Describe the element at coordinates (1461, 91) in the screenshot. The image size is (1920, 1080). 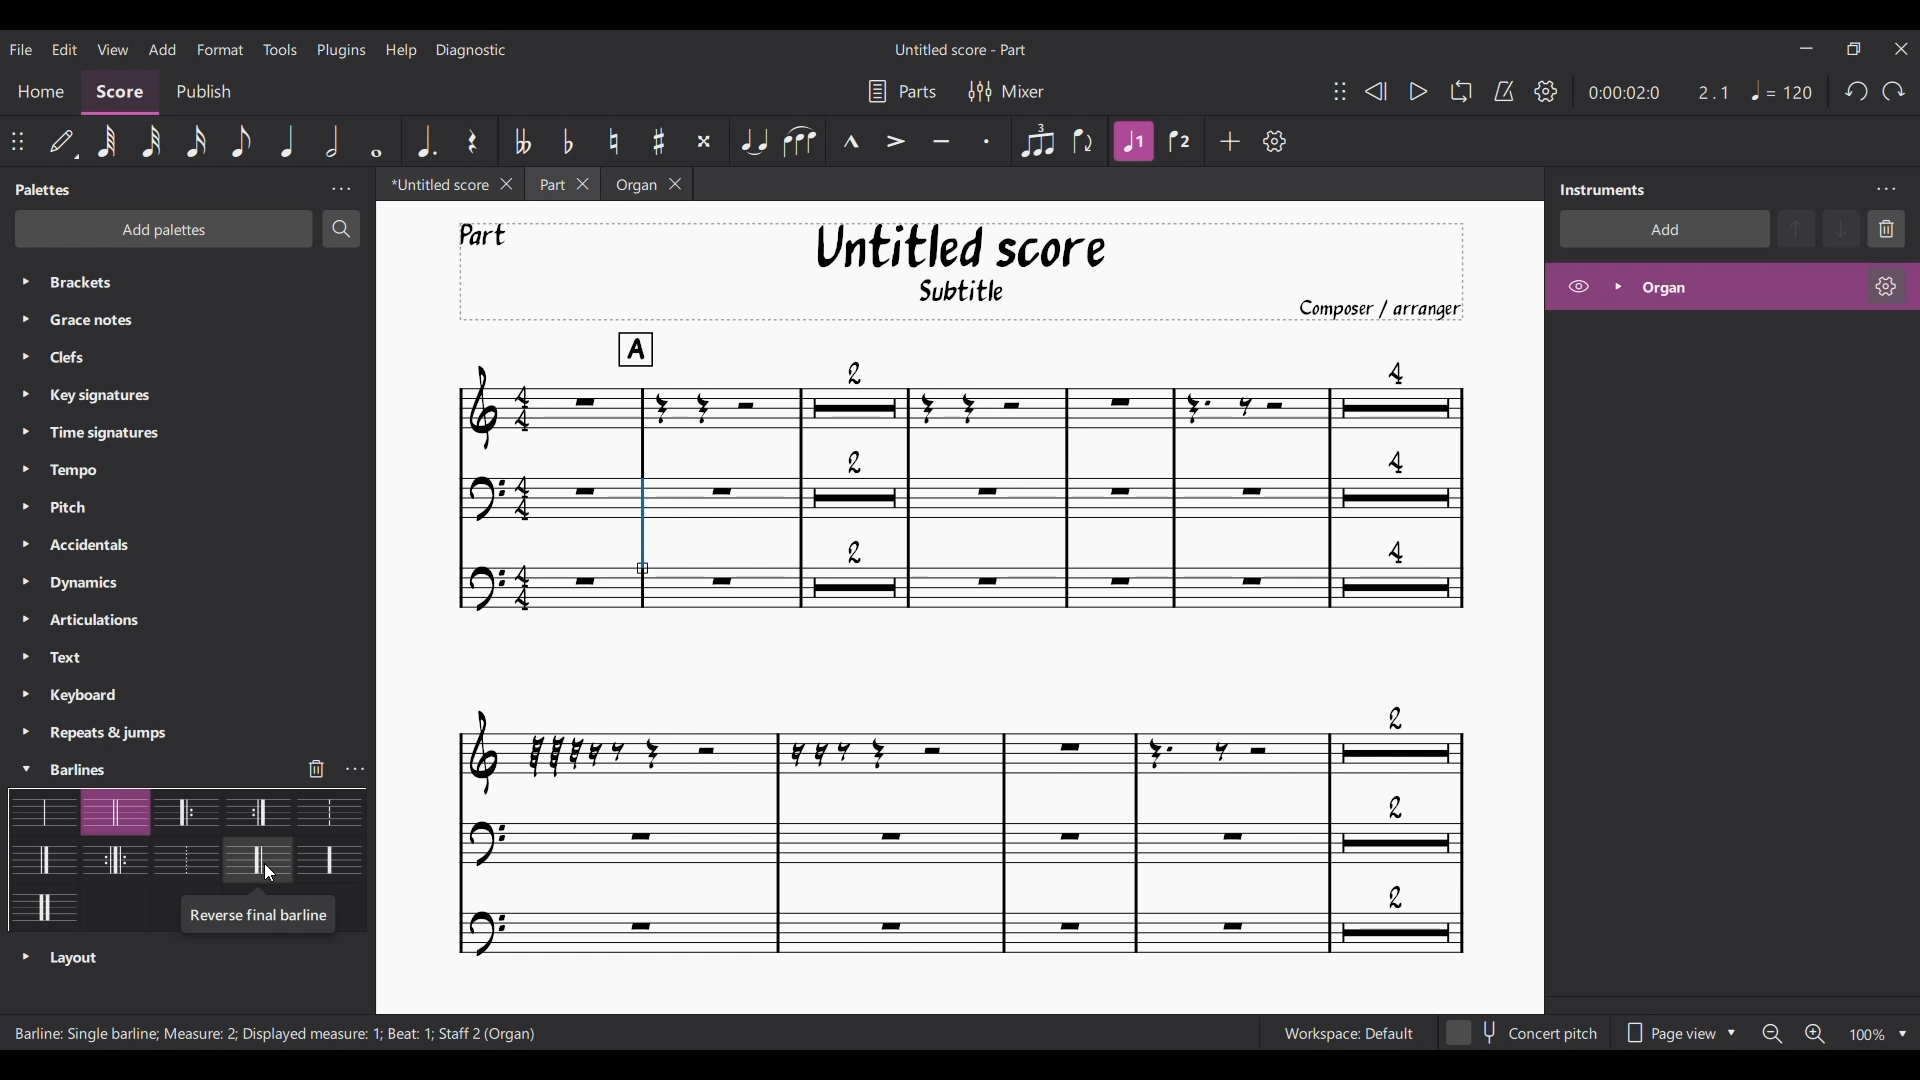
I see `Loop playback` at that location.